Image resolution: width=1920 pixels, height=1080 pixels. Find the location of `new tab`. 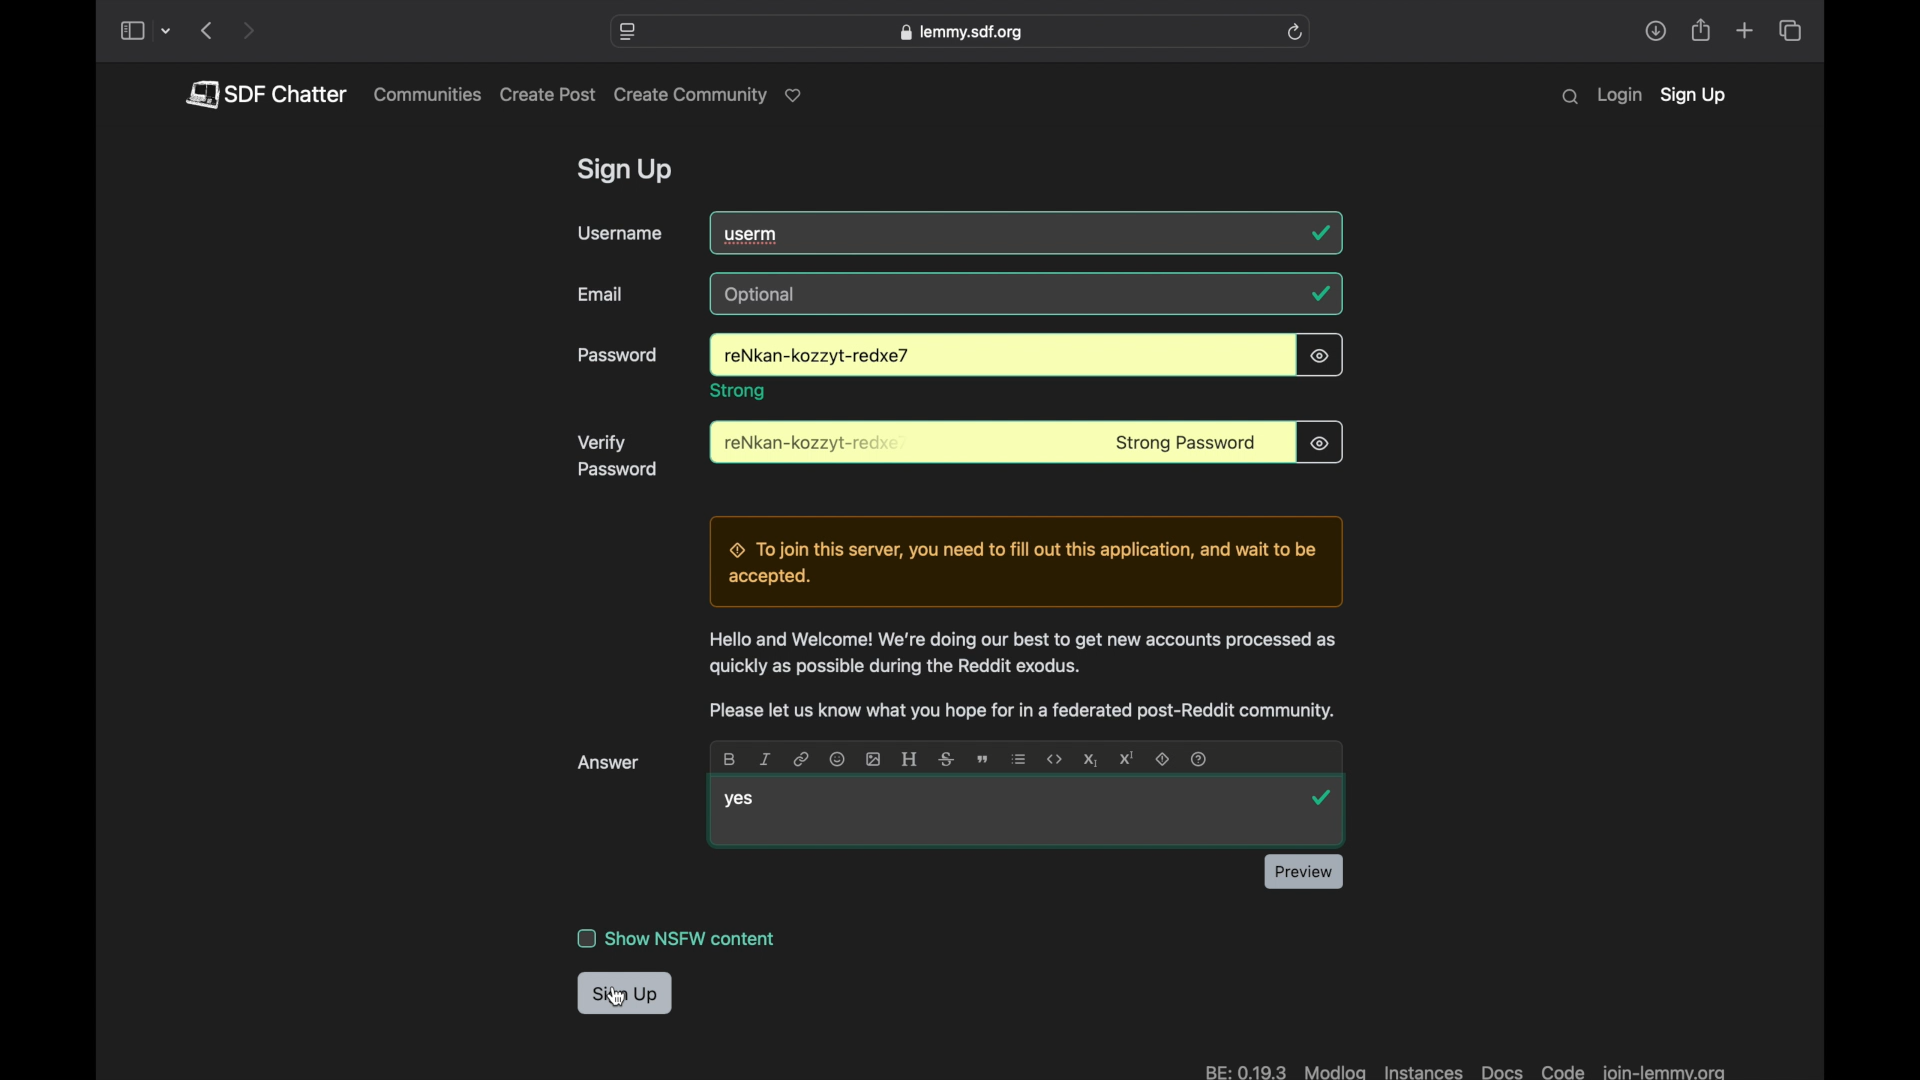

new tab is located at coordinates (1746, 30).